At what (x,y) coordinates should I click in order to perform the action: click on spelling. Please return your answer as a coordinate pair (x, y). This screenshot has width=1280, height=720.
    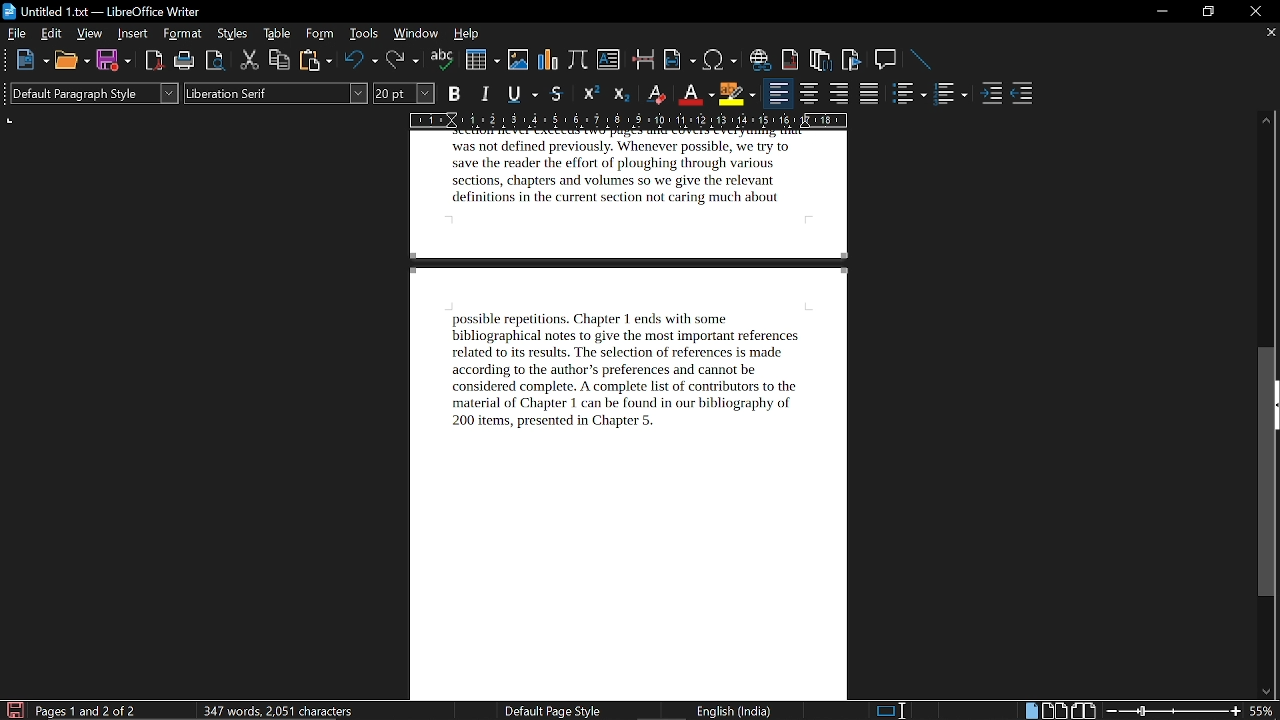
    Looking at the image, I should click on (443, 61).